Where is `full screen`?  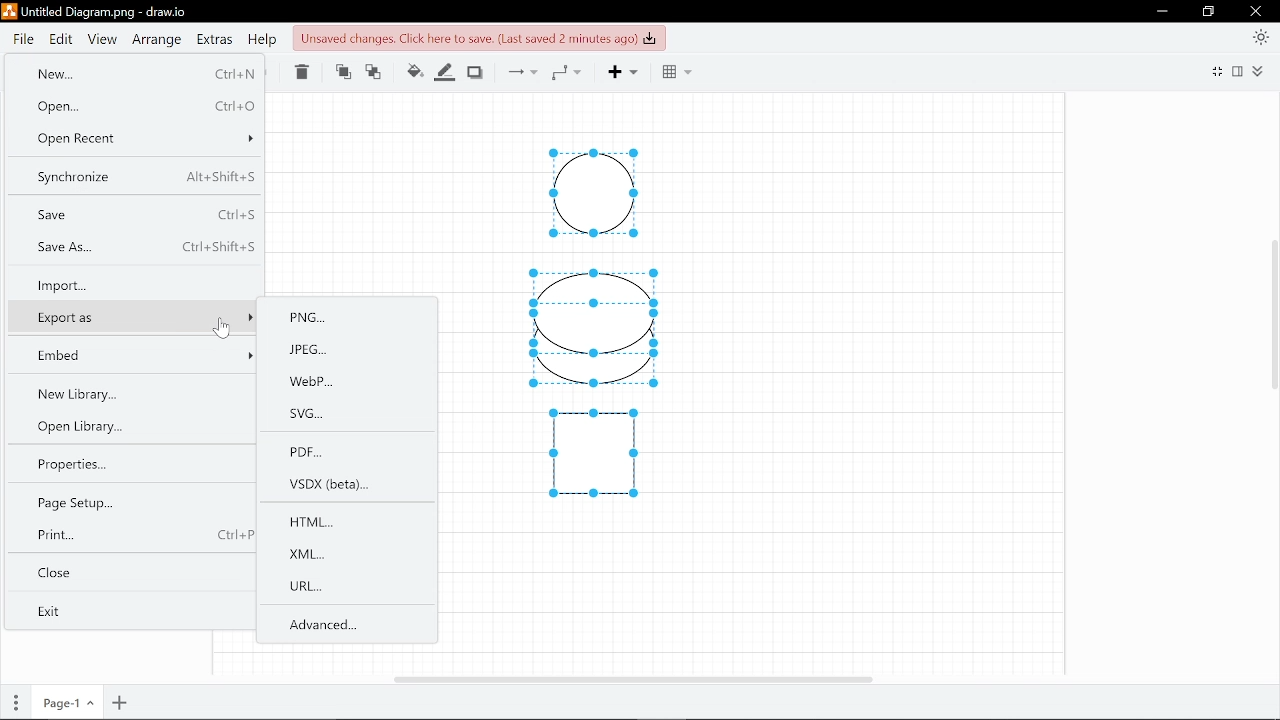 full screen is located at coordinates (1218, 70).